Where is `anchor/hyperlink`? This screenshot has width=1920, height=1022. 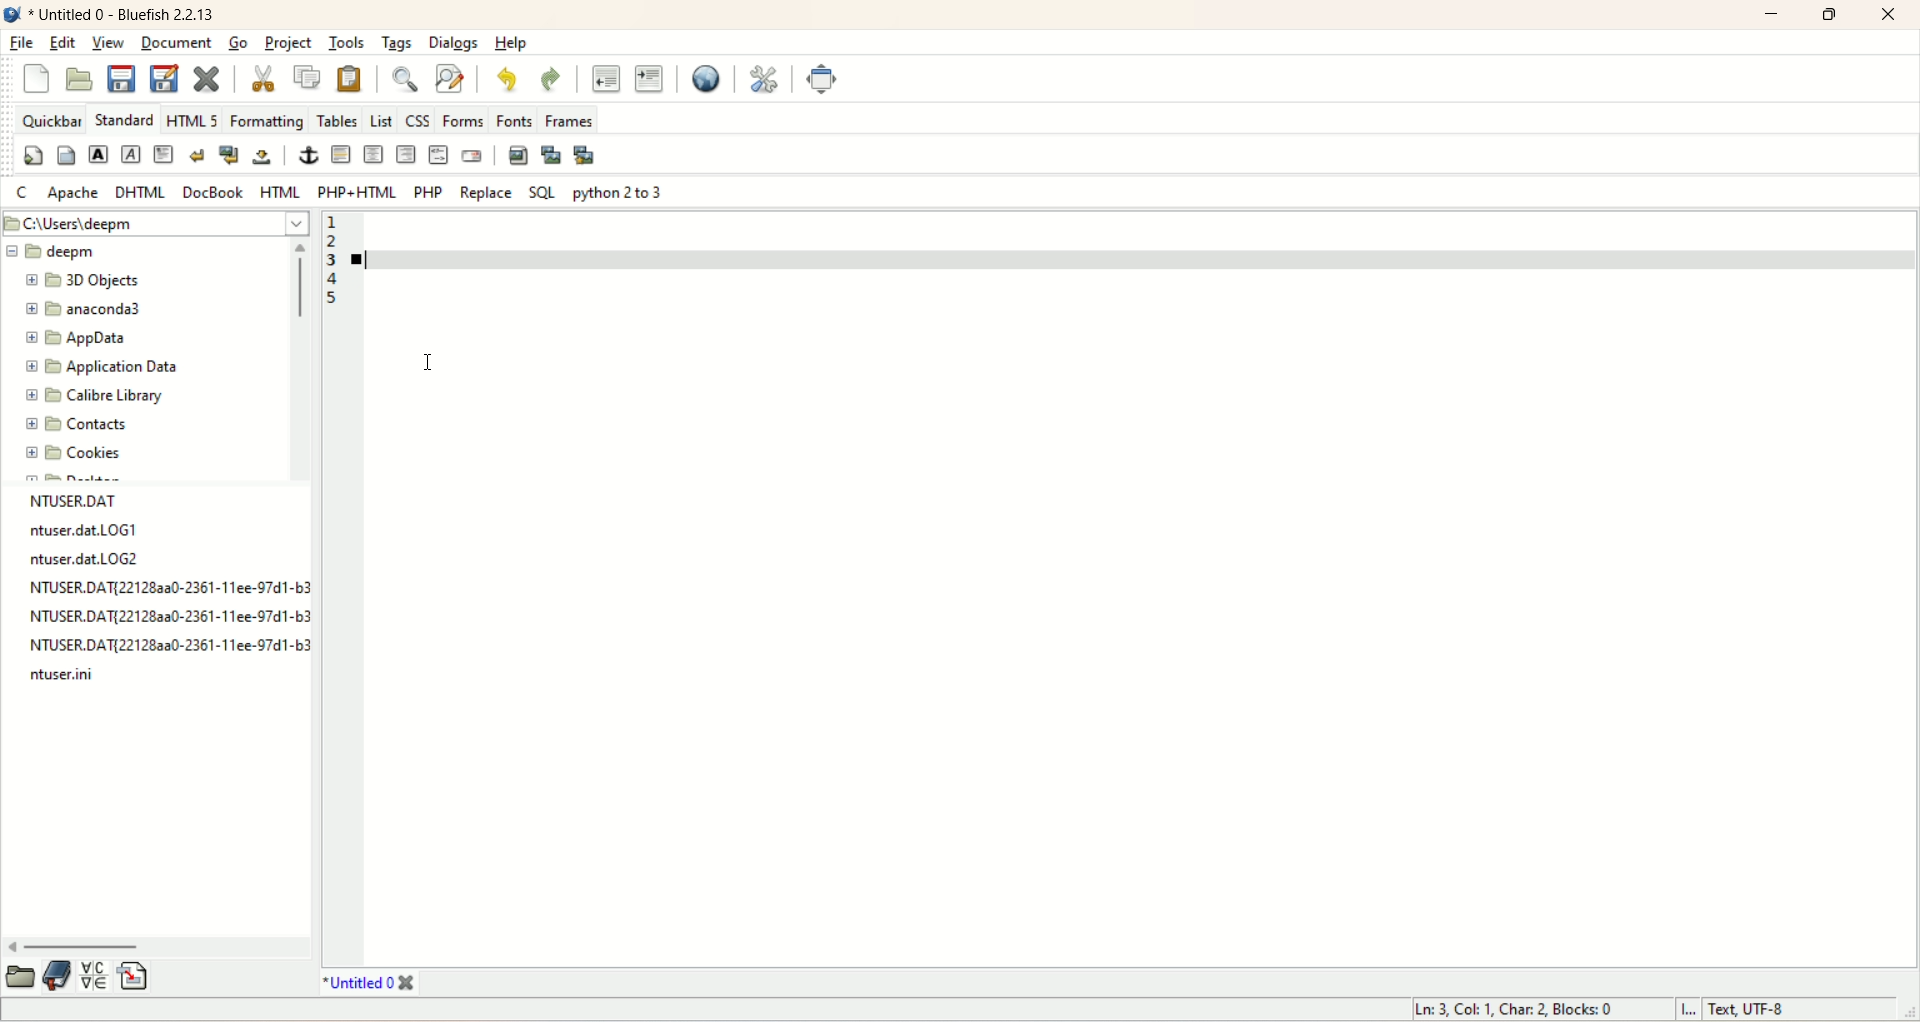
anchor/hyperlink is located at coordinates (308, 156).